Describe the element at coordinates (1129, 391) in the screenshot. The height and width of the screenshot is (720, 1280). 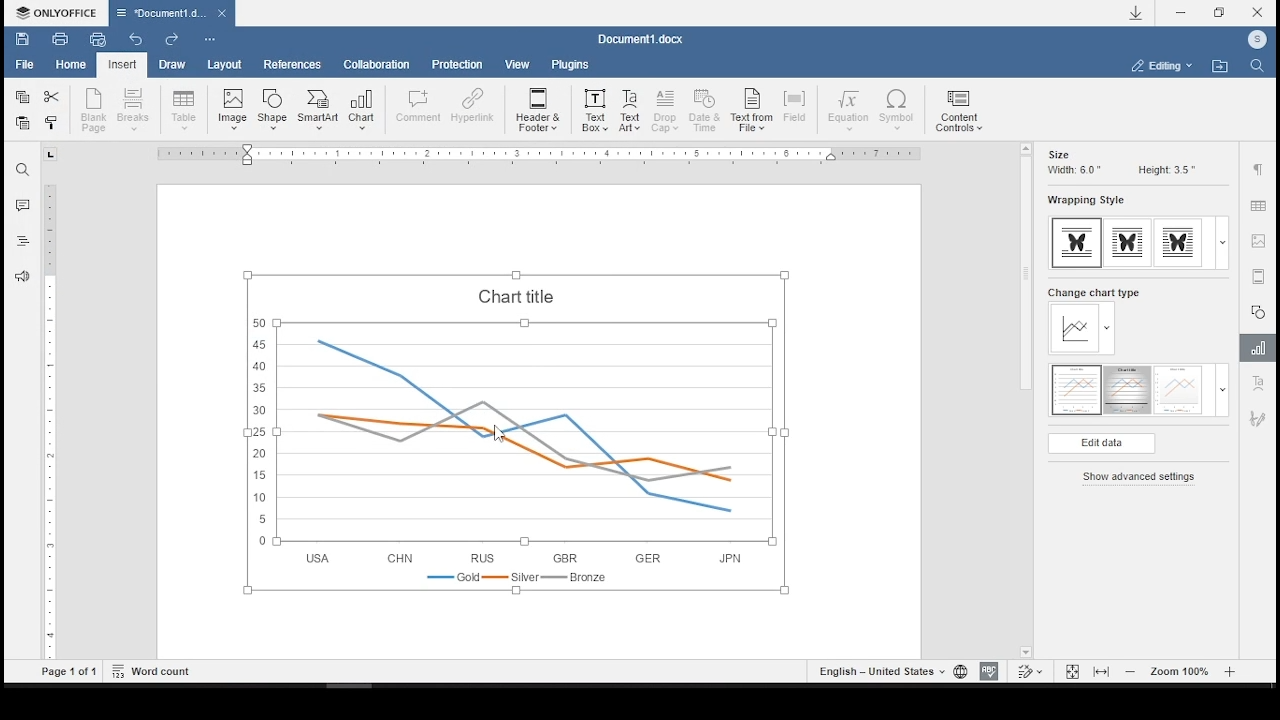
I see `chart style 2` at that location.